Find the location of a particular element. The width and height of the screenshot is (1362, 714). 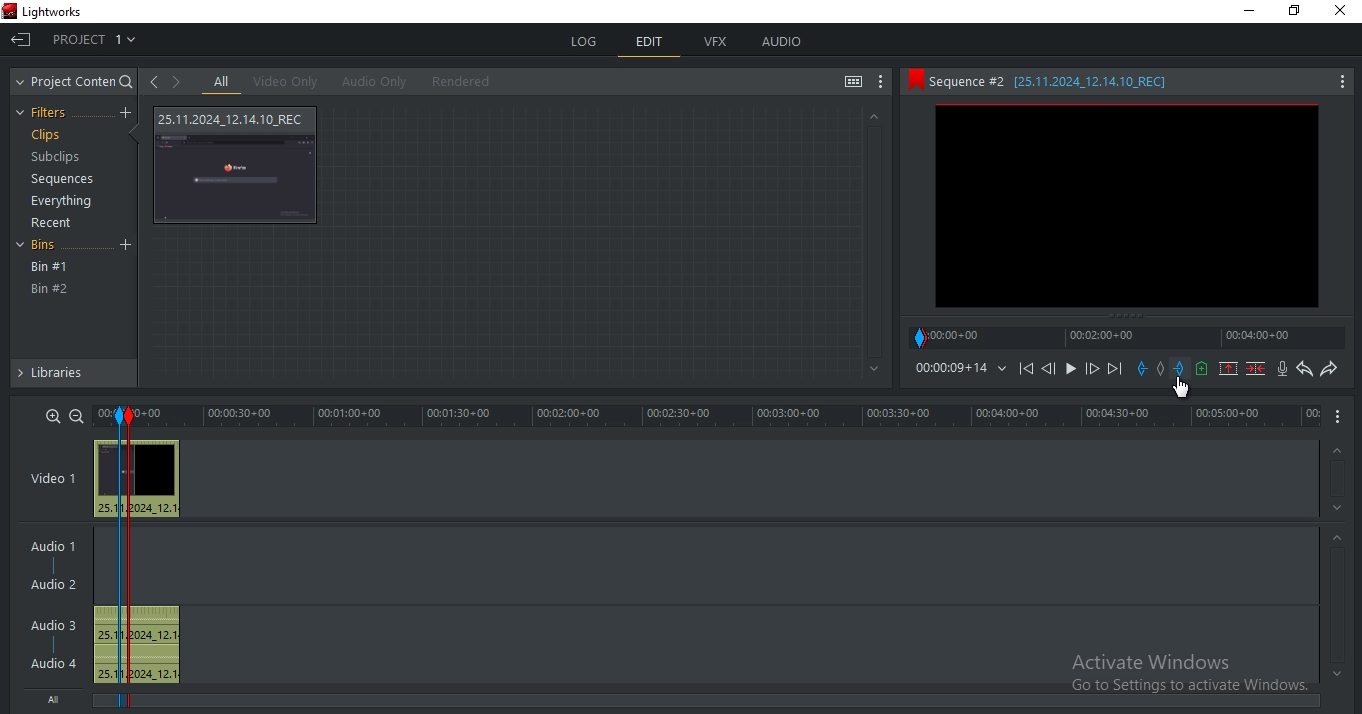

time is located at coordinates (731, 416).